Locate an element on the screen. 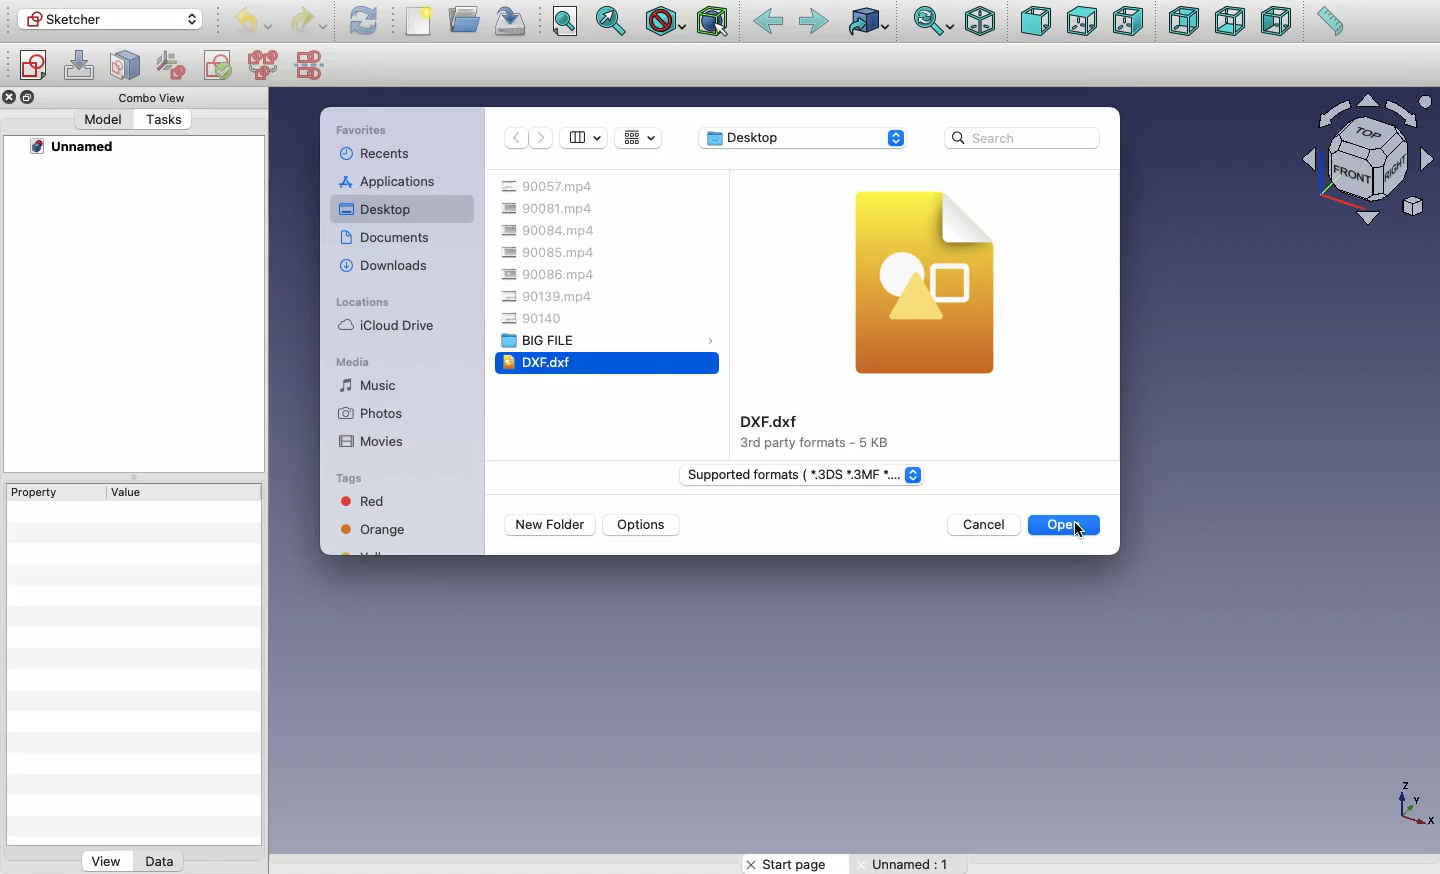  Options is located at coordinates (643, 525).